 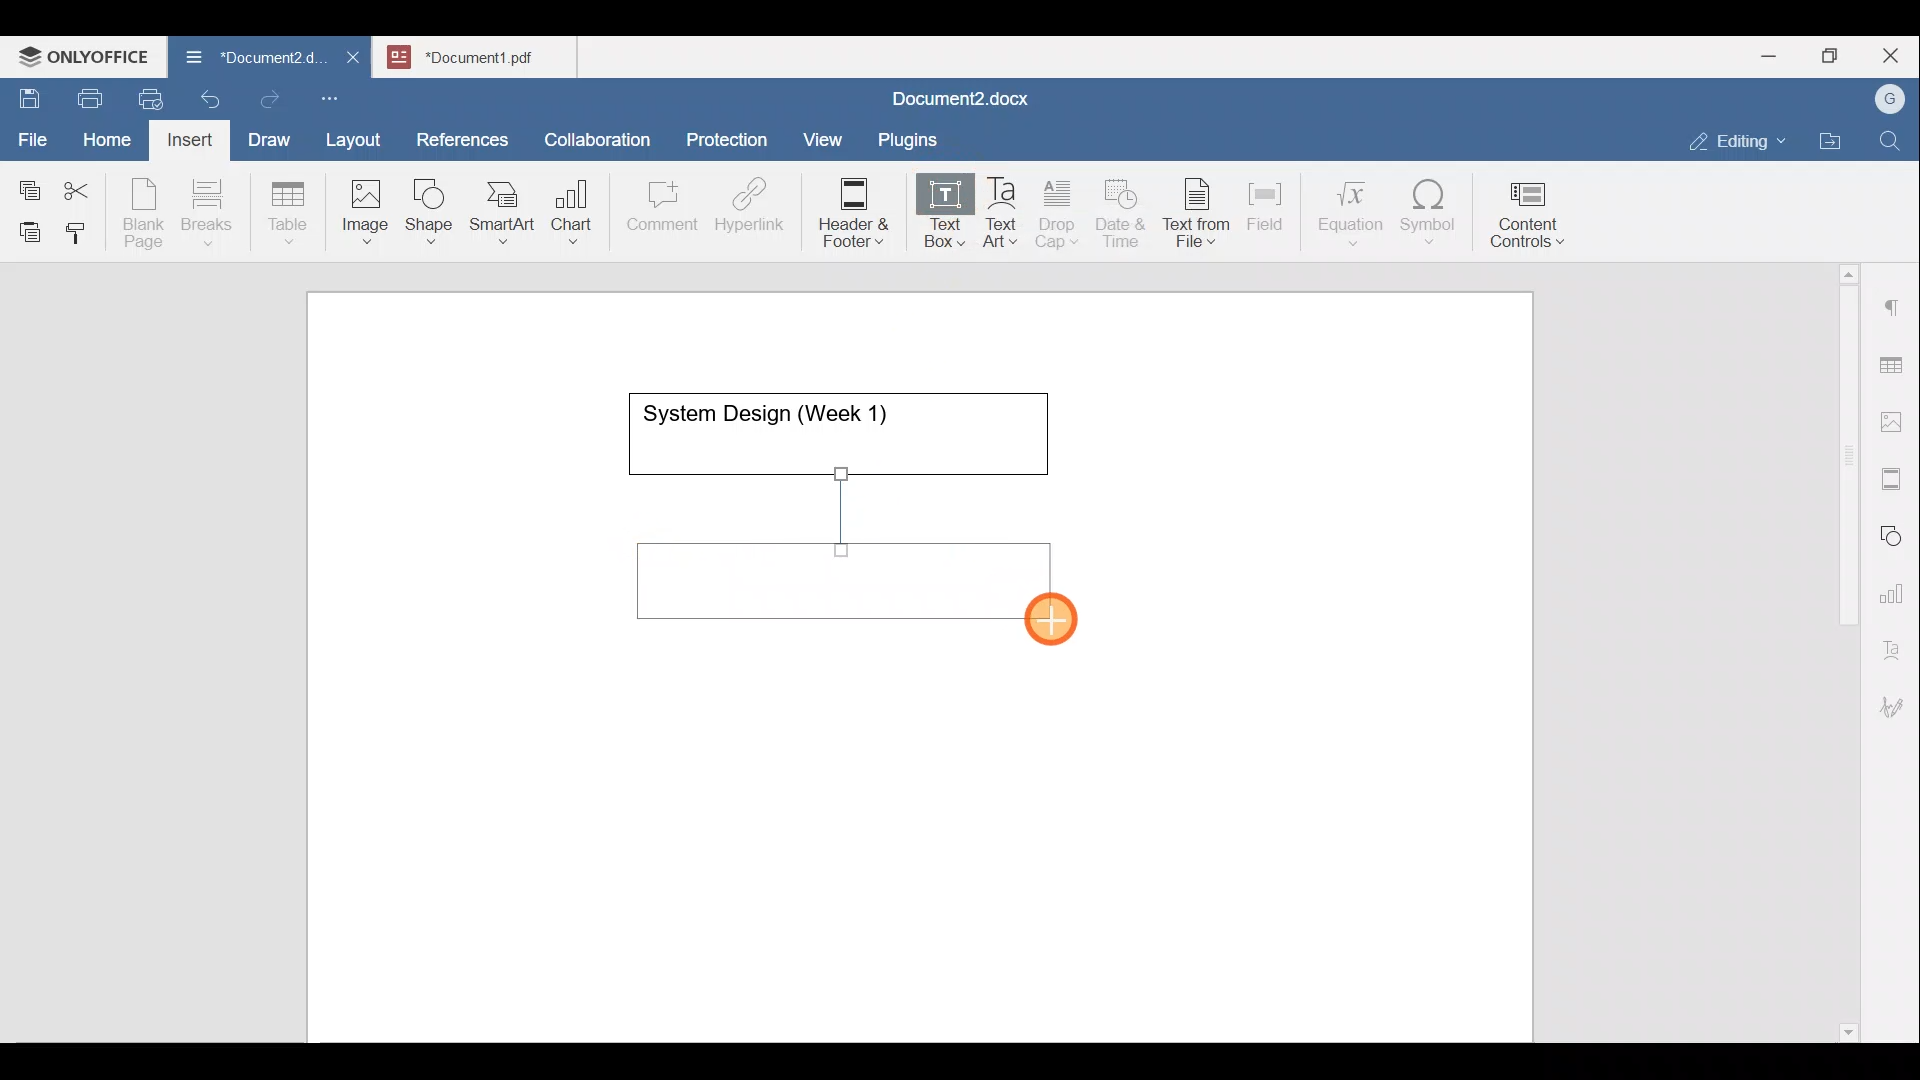 What do you see at coordinates (1265, 203) in the screenshot?
I see `Field` at bounding box center [1265, 203].